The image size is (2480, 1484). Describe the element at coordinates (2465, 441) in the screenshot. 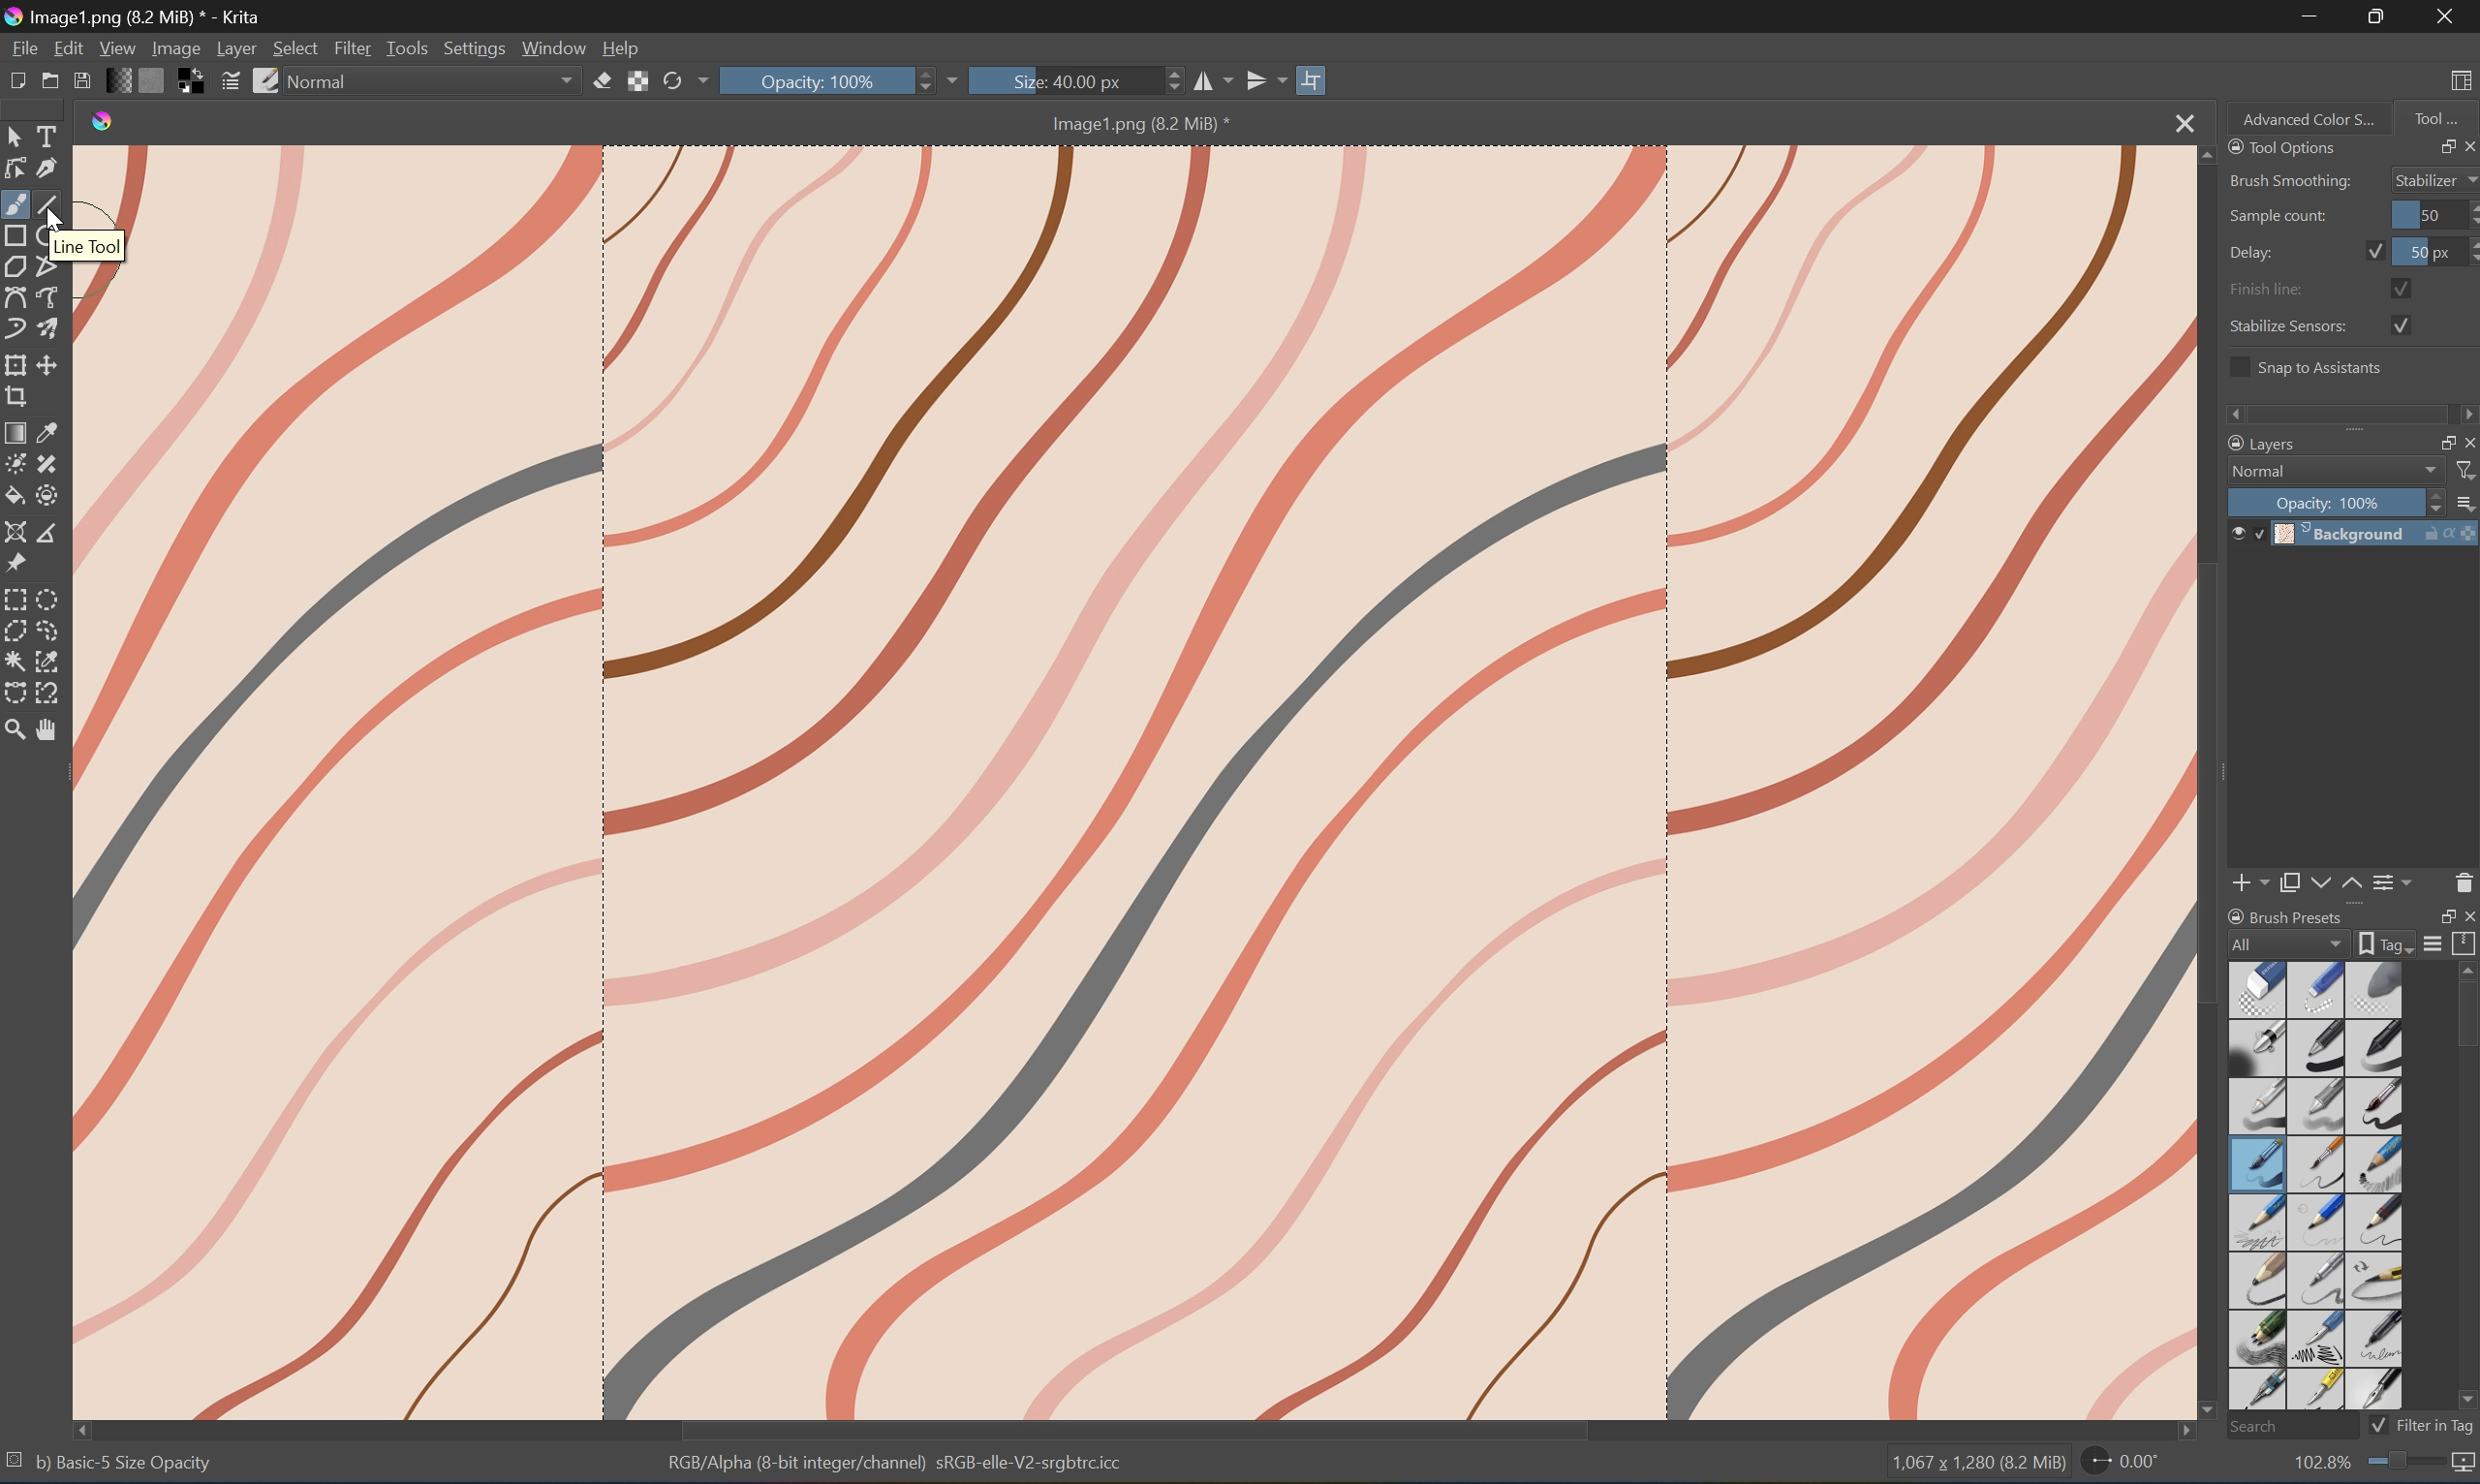

I see `Close` at that location.